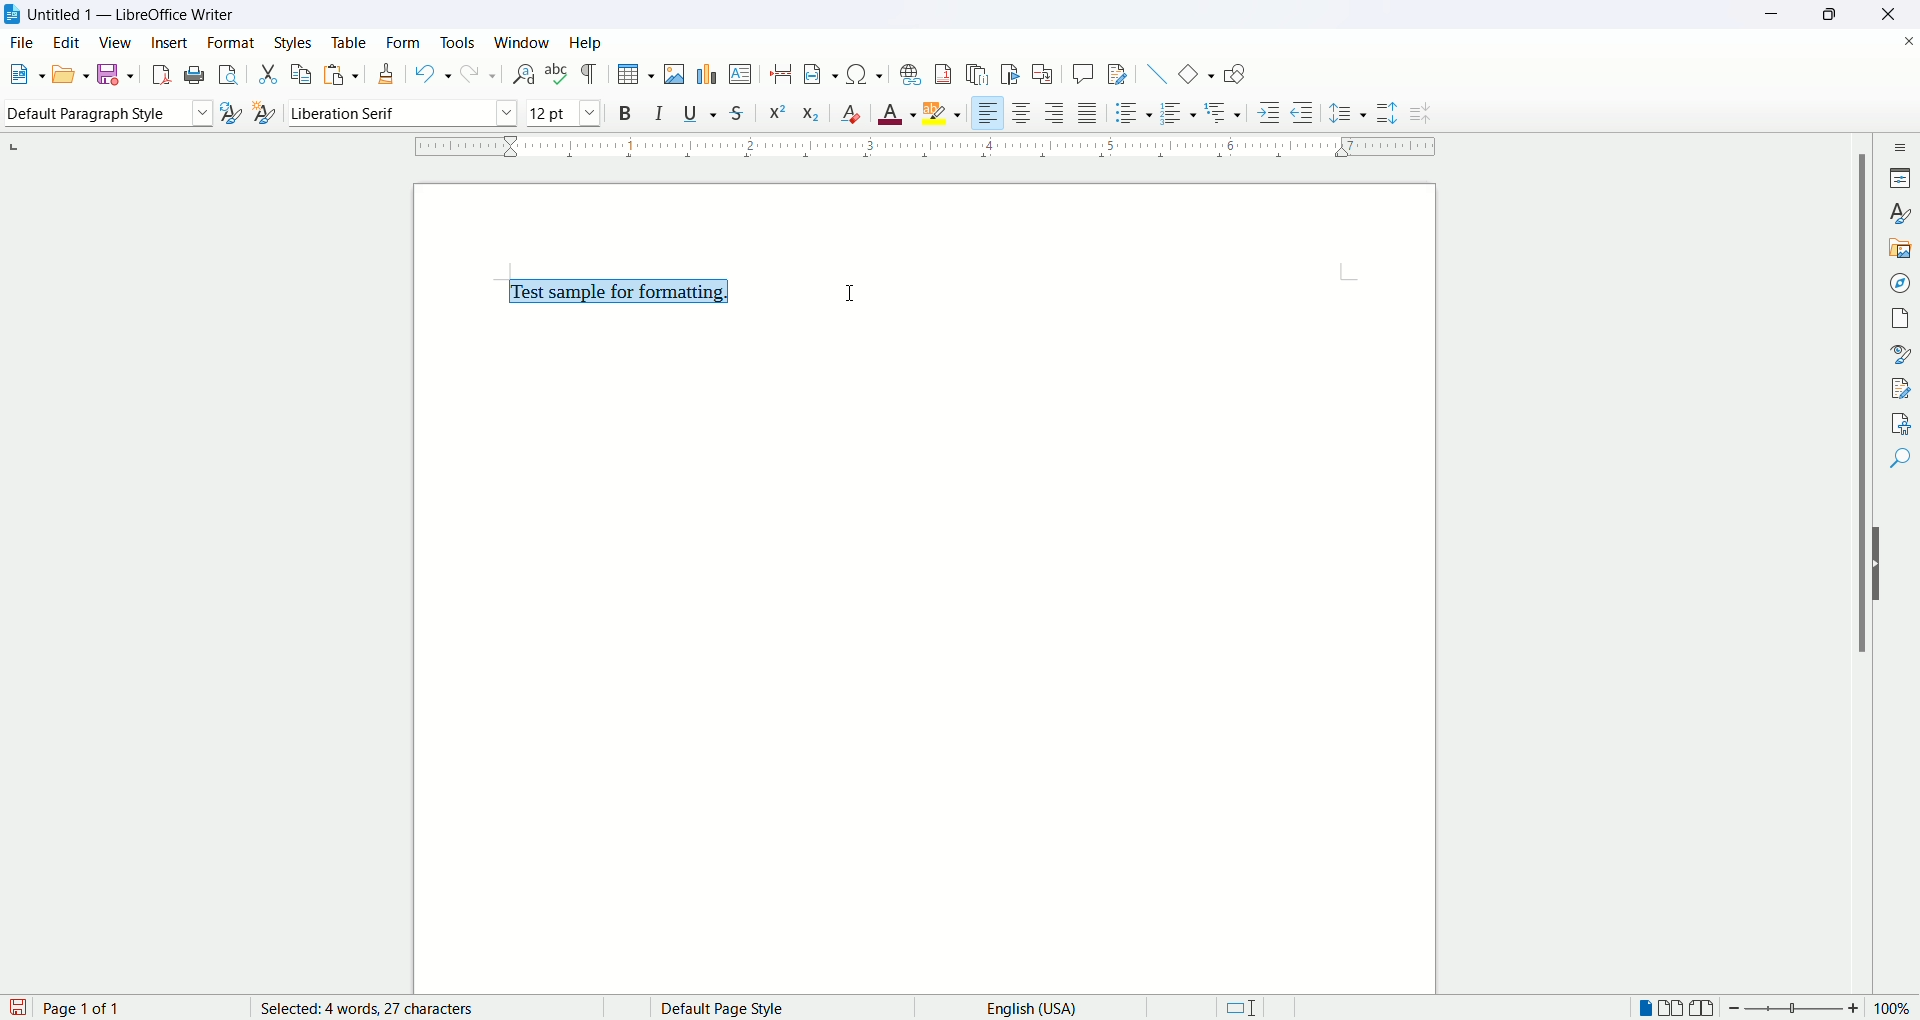 The height and width of the screenshot is (1020, 1920). I want to click on set line spacing, so click(1349, 112).